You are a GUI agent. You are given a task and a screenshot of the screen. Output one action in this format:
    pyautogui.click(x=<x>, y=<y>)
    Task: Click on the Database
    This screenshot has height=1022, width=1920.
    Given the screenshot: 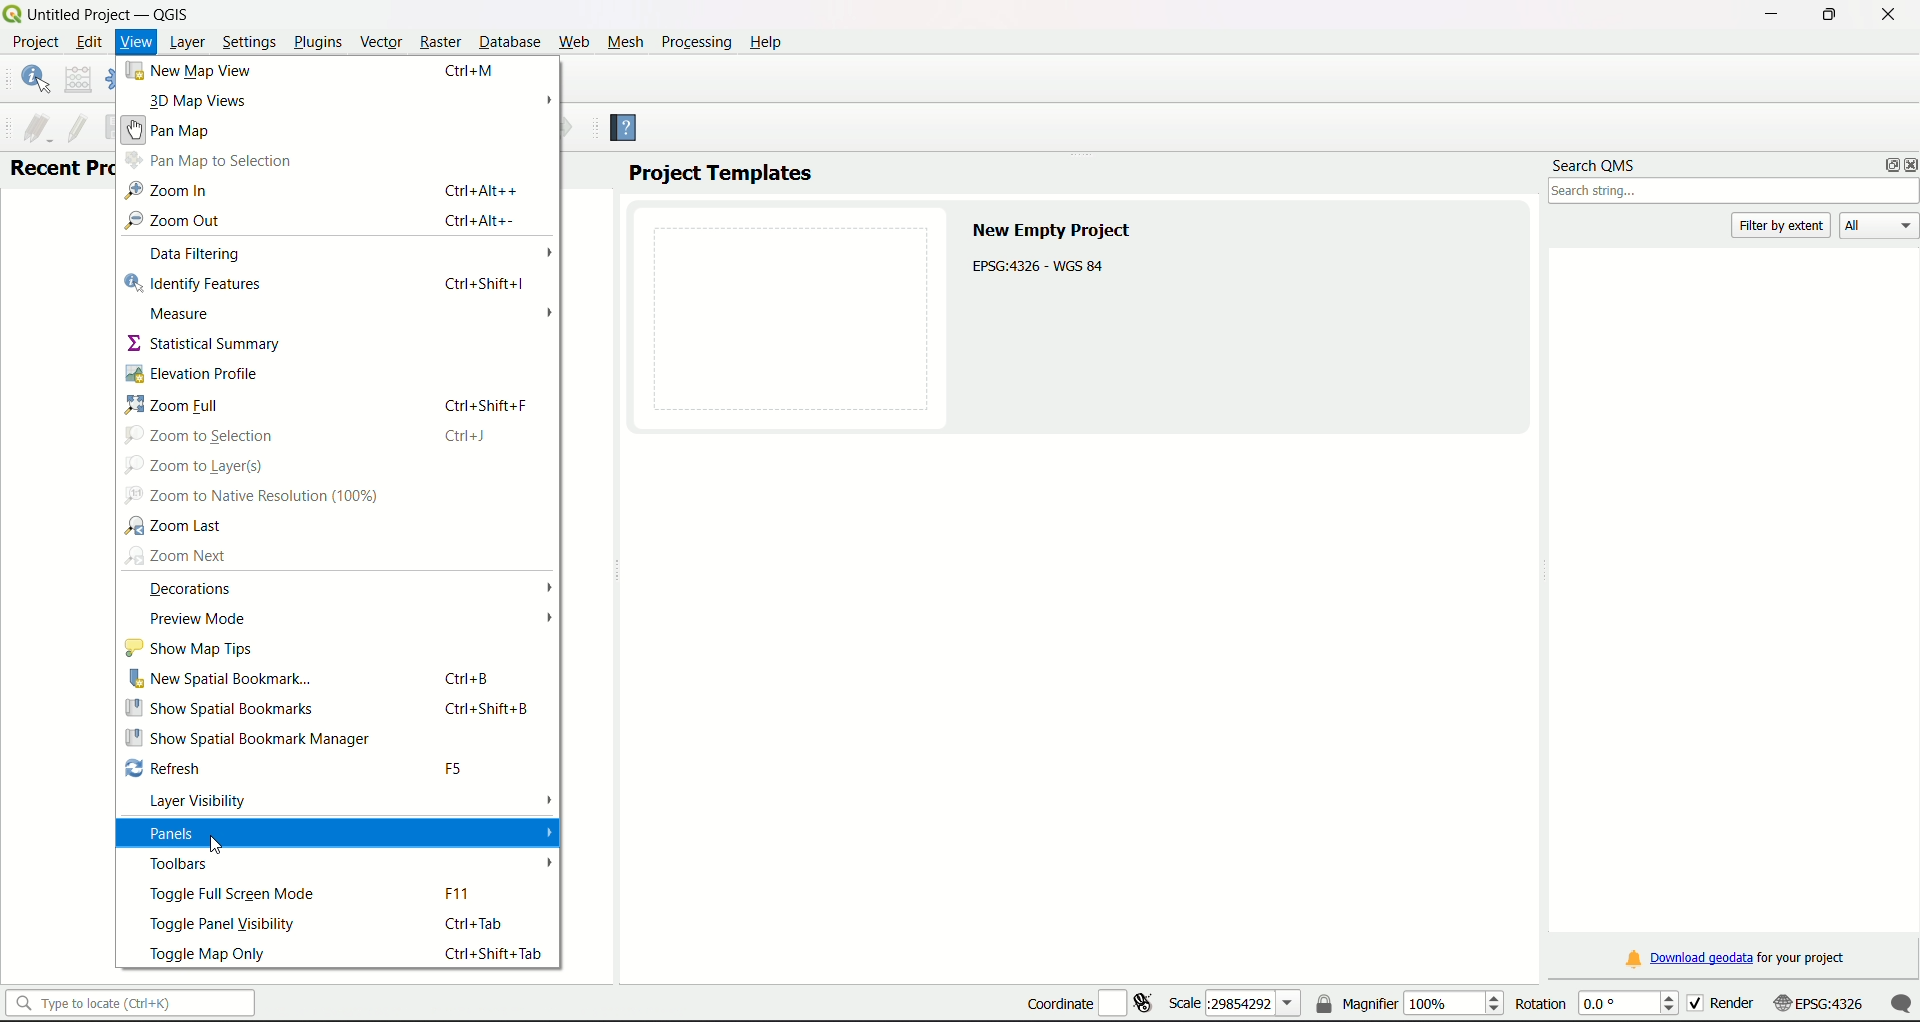 What is the action you would take?
    pyautogui.click(x=507, y=42)
    